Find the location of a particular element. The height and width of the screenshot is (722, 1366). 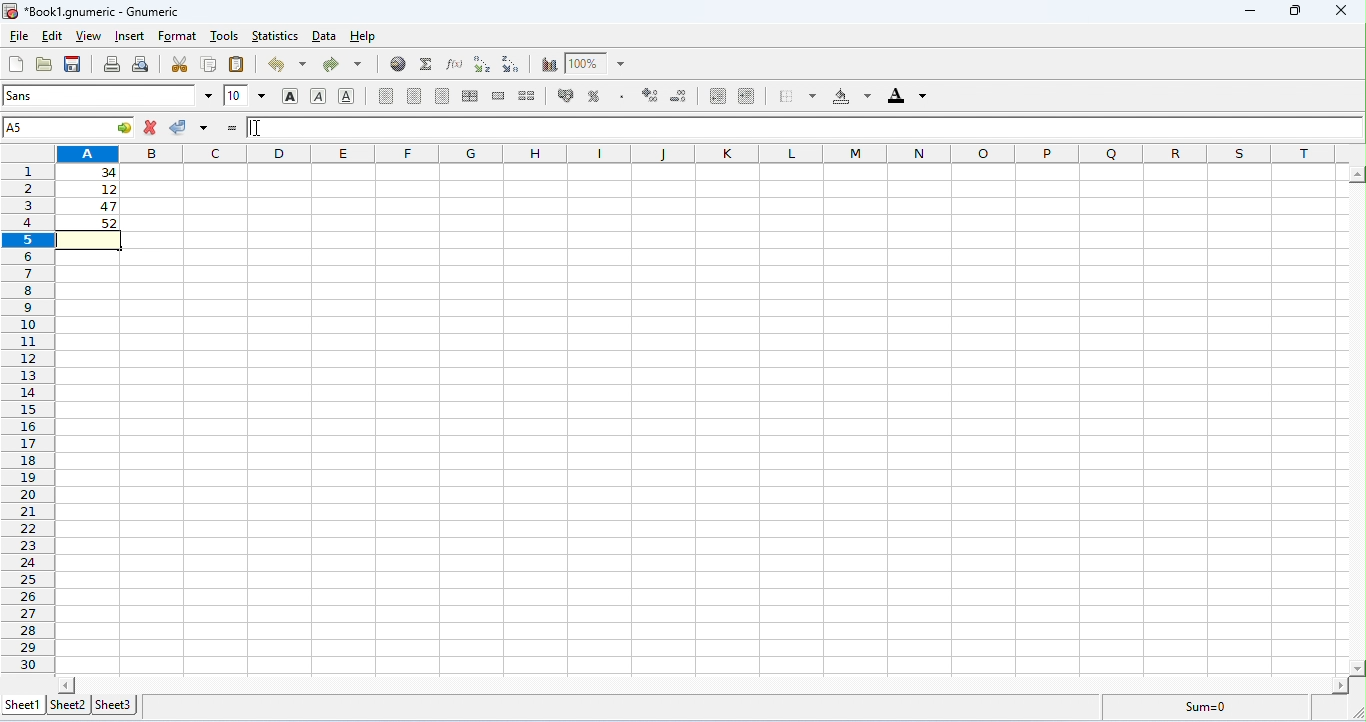

cut is located at coordinates (180, 64).